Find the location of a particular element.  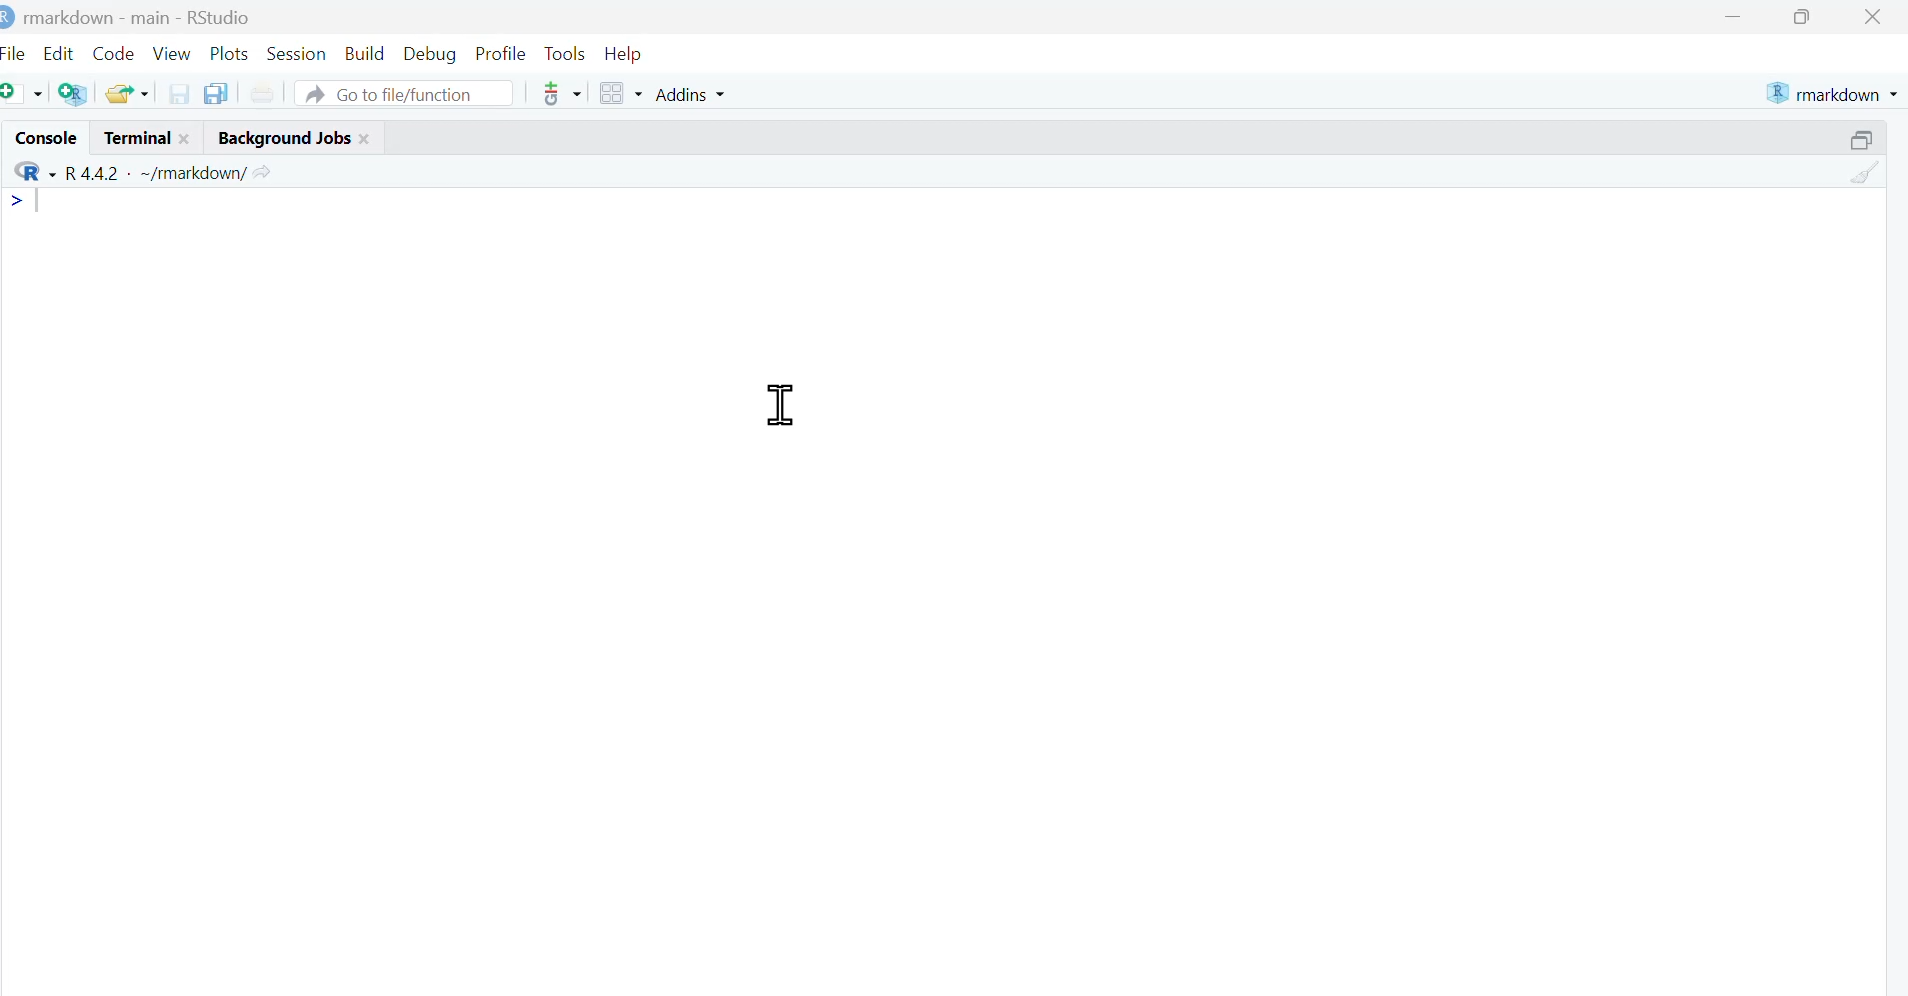

R is located at coordinates (31, 171).